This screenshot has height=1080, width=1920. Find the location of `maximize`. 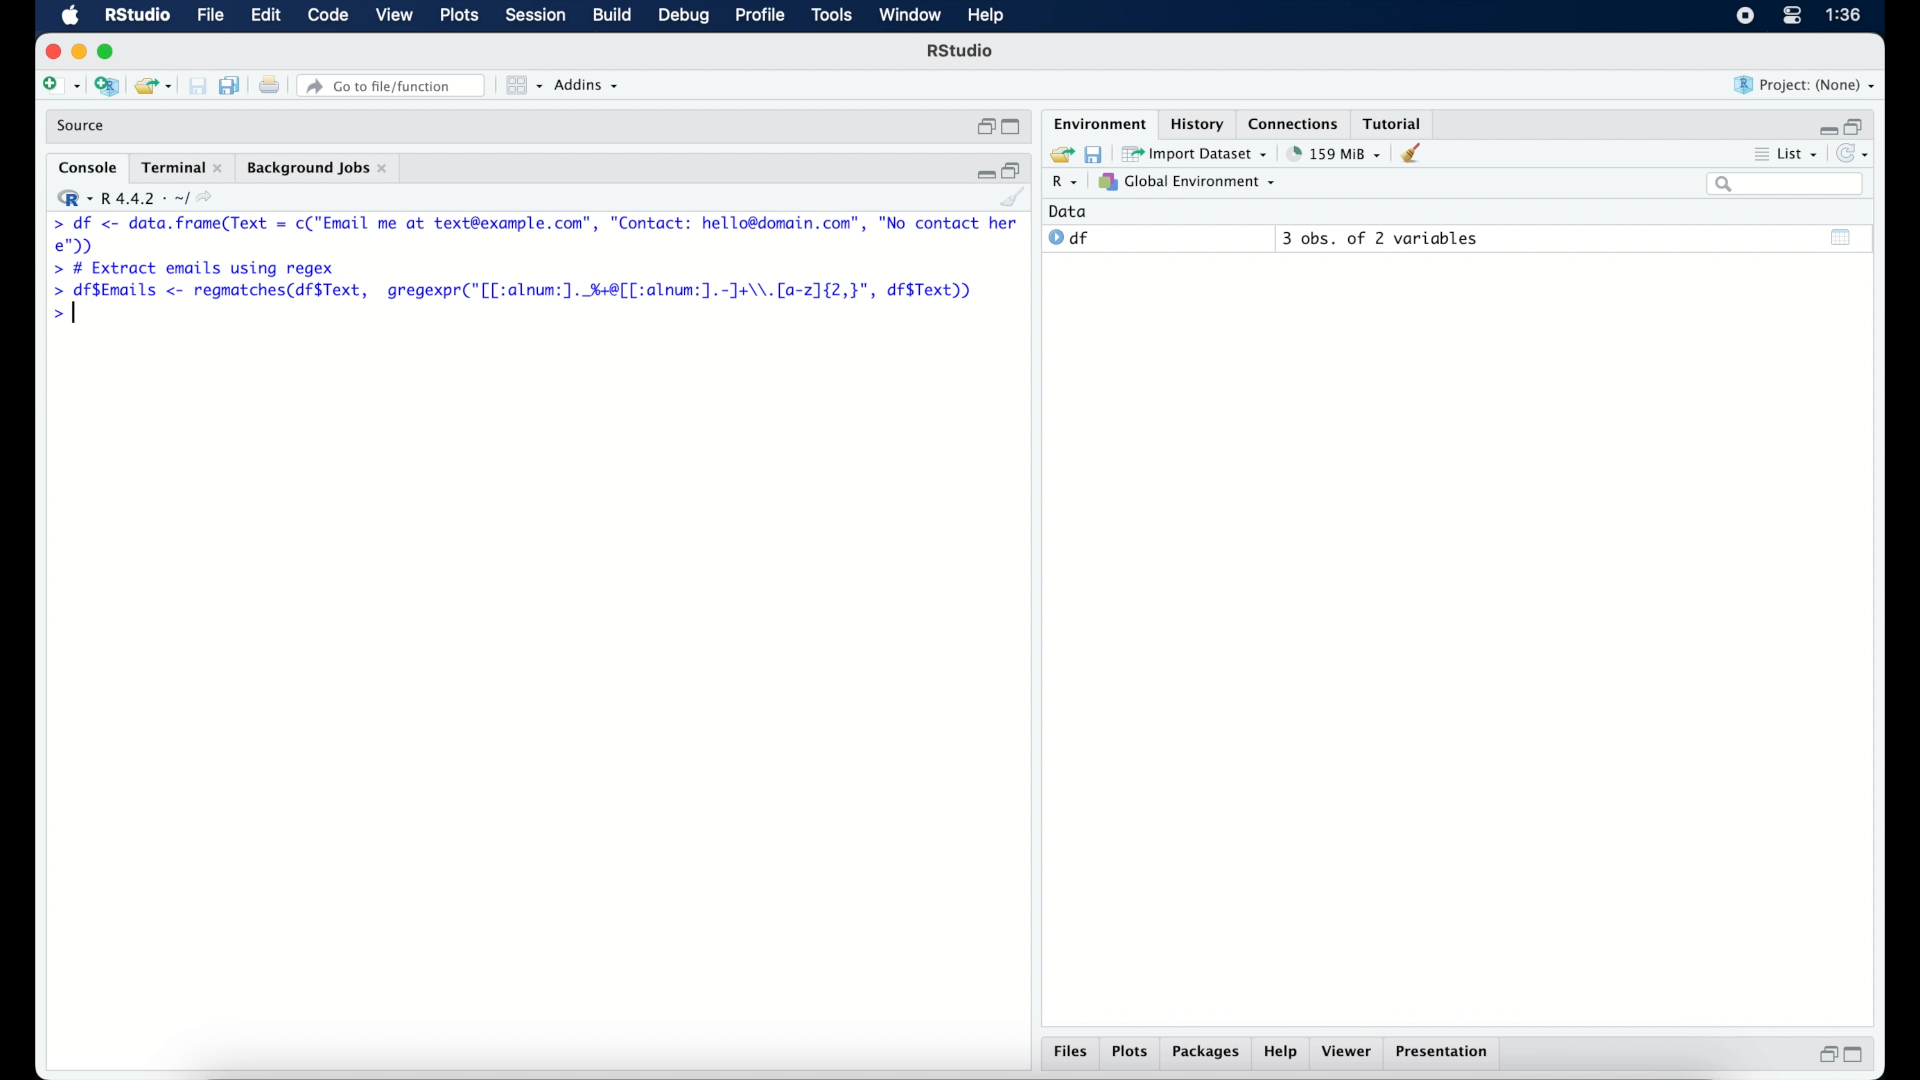

maximize is located at coordinates (1856, 1056).